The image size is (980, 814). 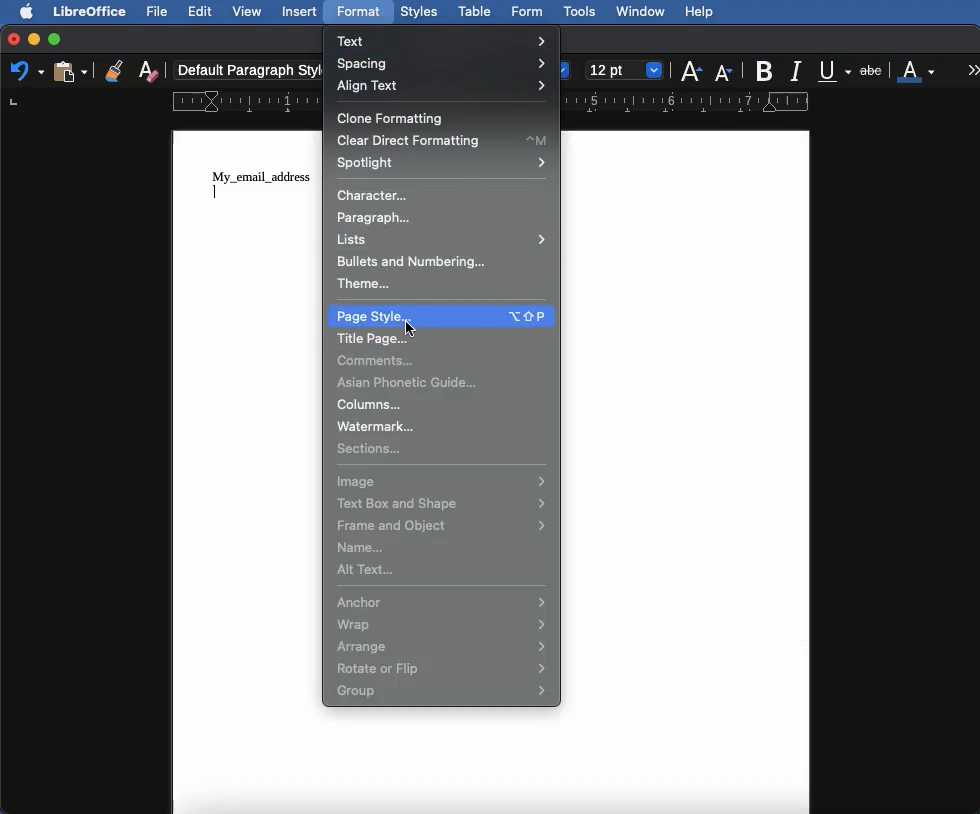 I want to click on Tools, so click(x=581, y=12).